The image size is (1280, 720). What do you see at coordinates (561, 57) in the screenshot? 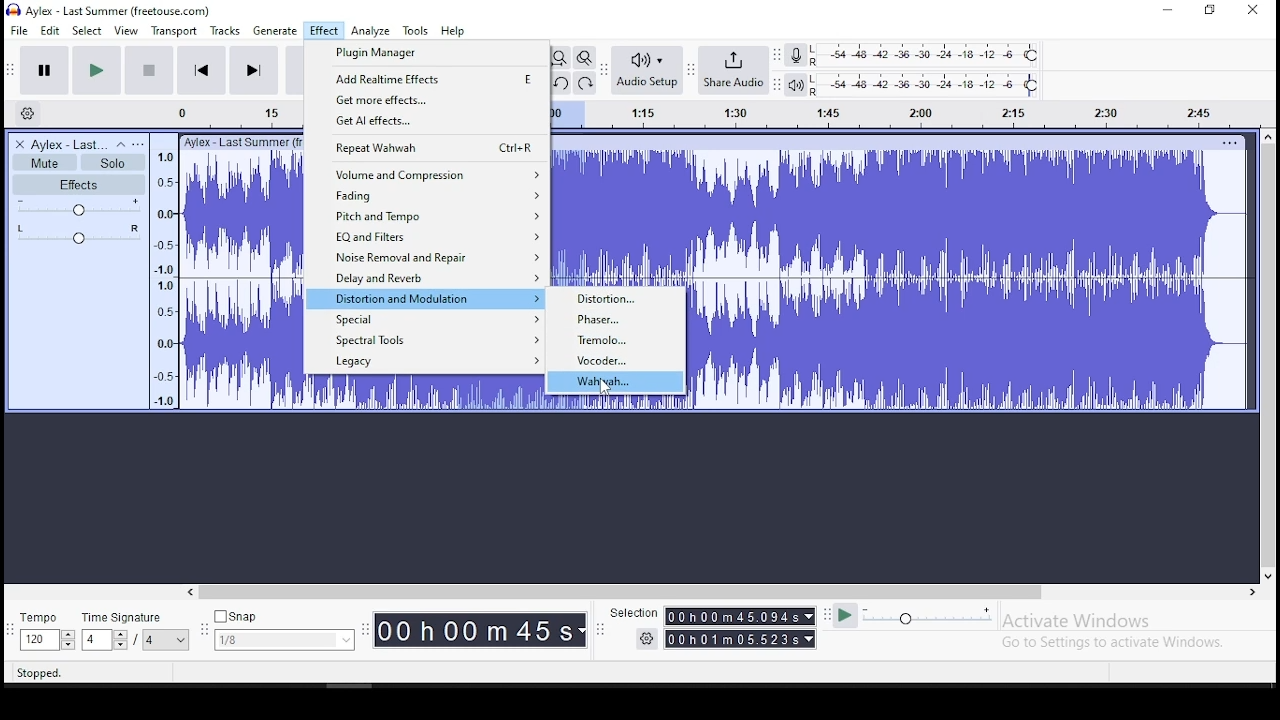
I see `fit project to width` at bounding box center [561, 57].